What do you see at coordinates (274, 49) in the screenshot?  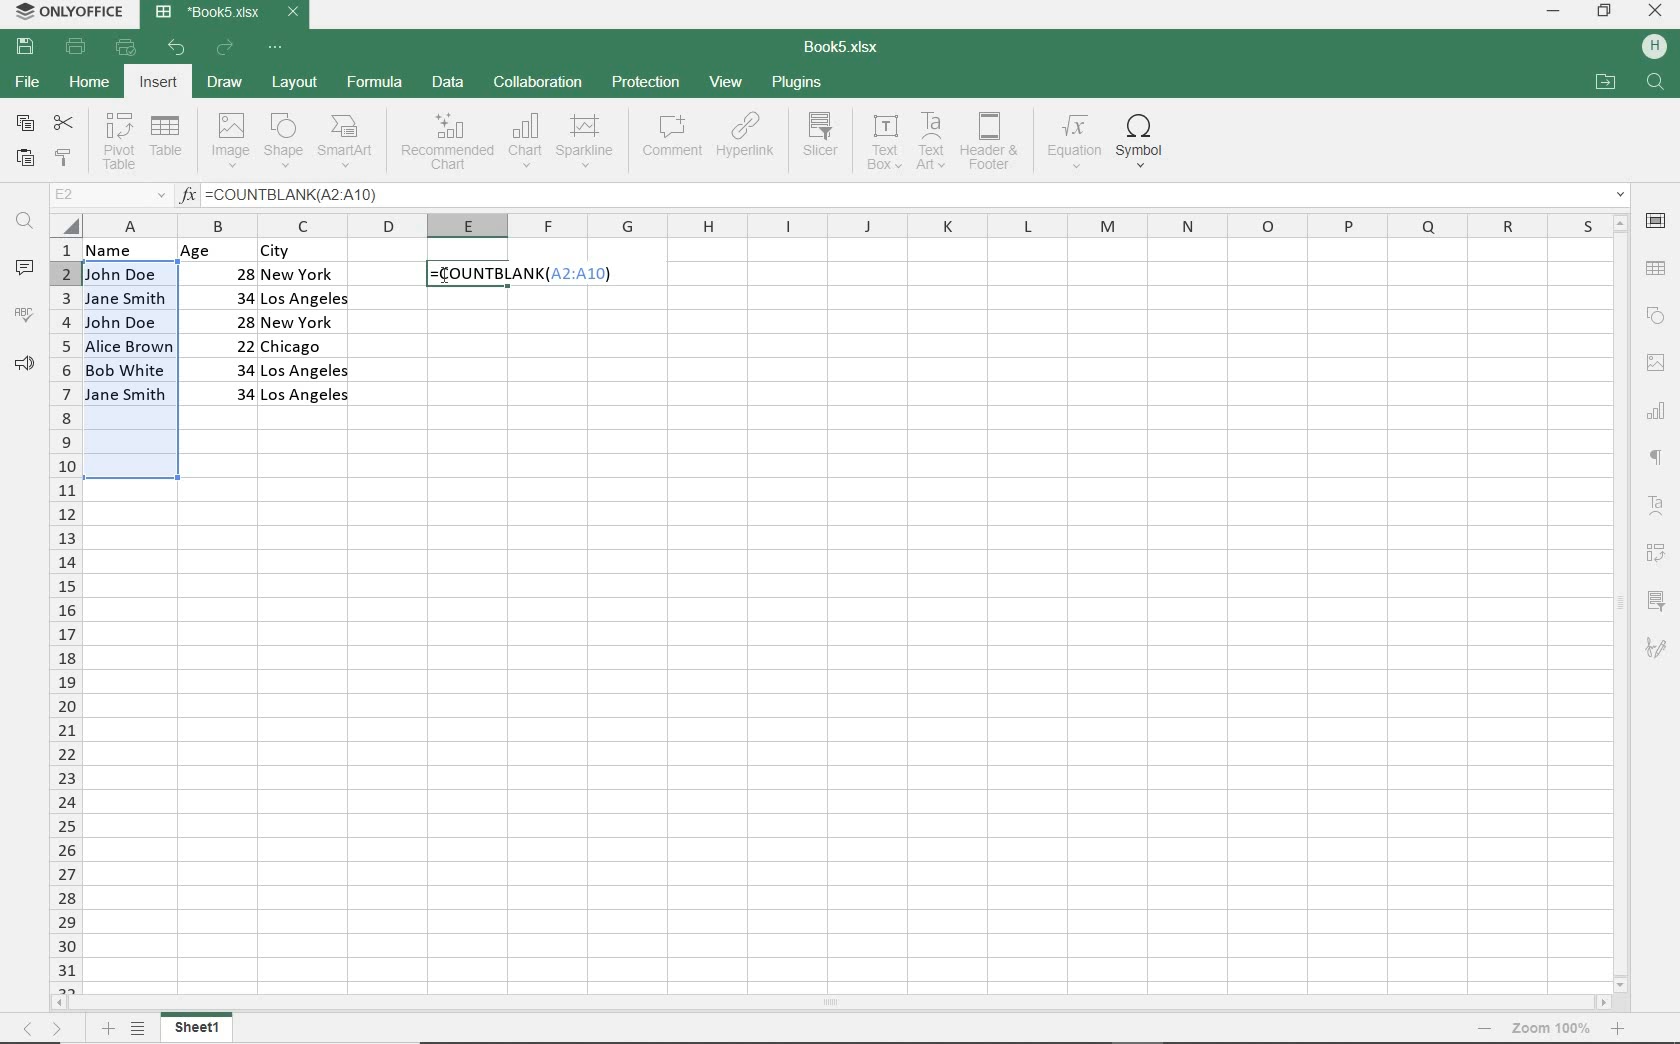 I see `CUSTOMIZE QUICK ACCESS TOOLBAR` at bounding box center [274, 49].